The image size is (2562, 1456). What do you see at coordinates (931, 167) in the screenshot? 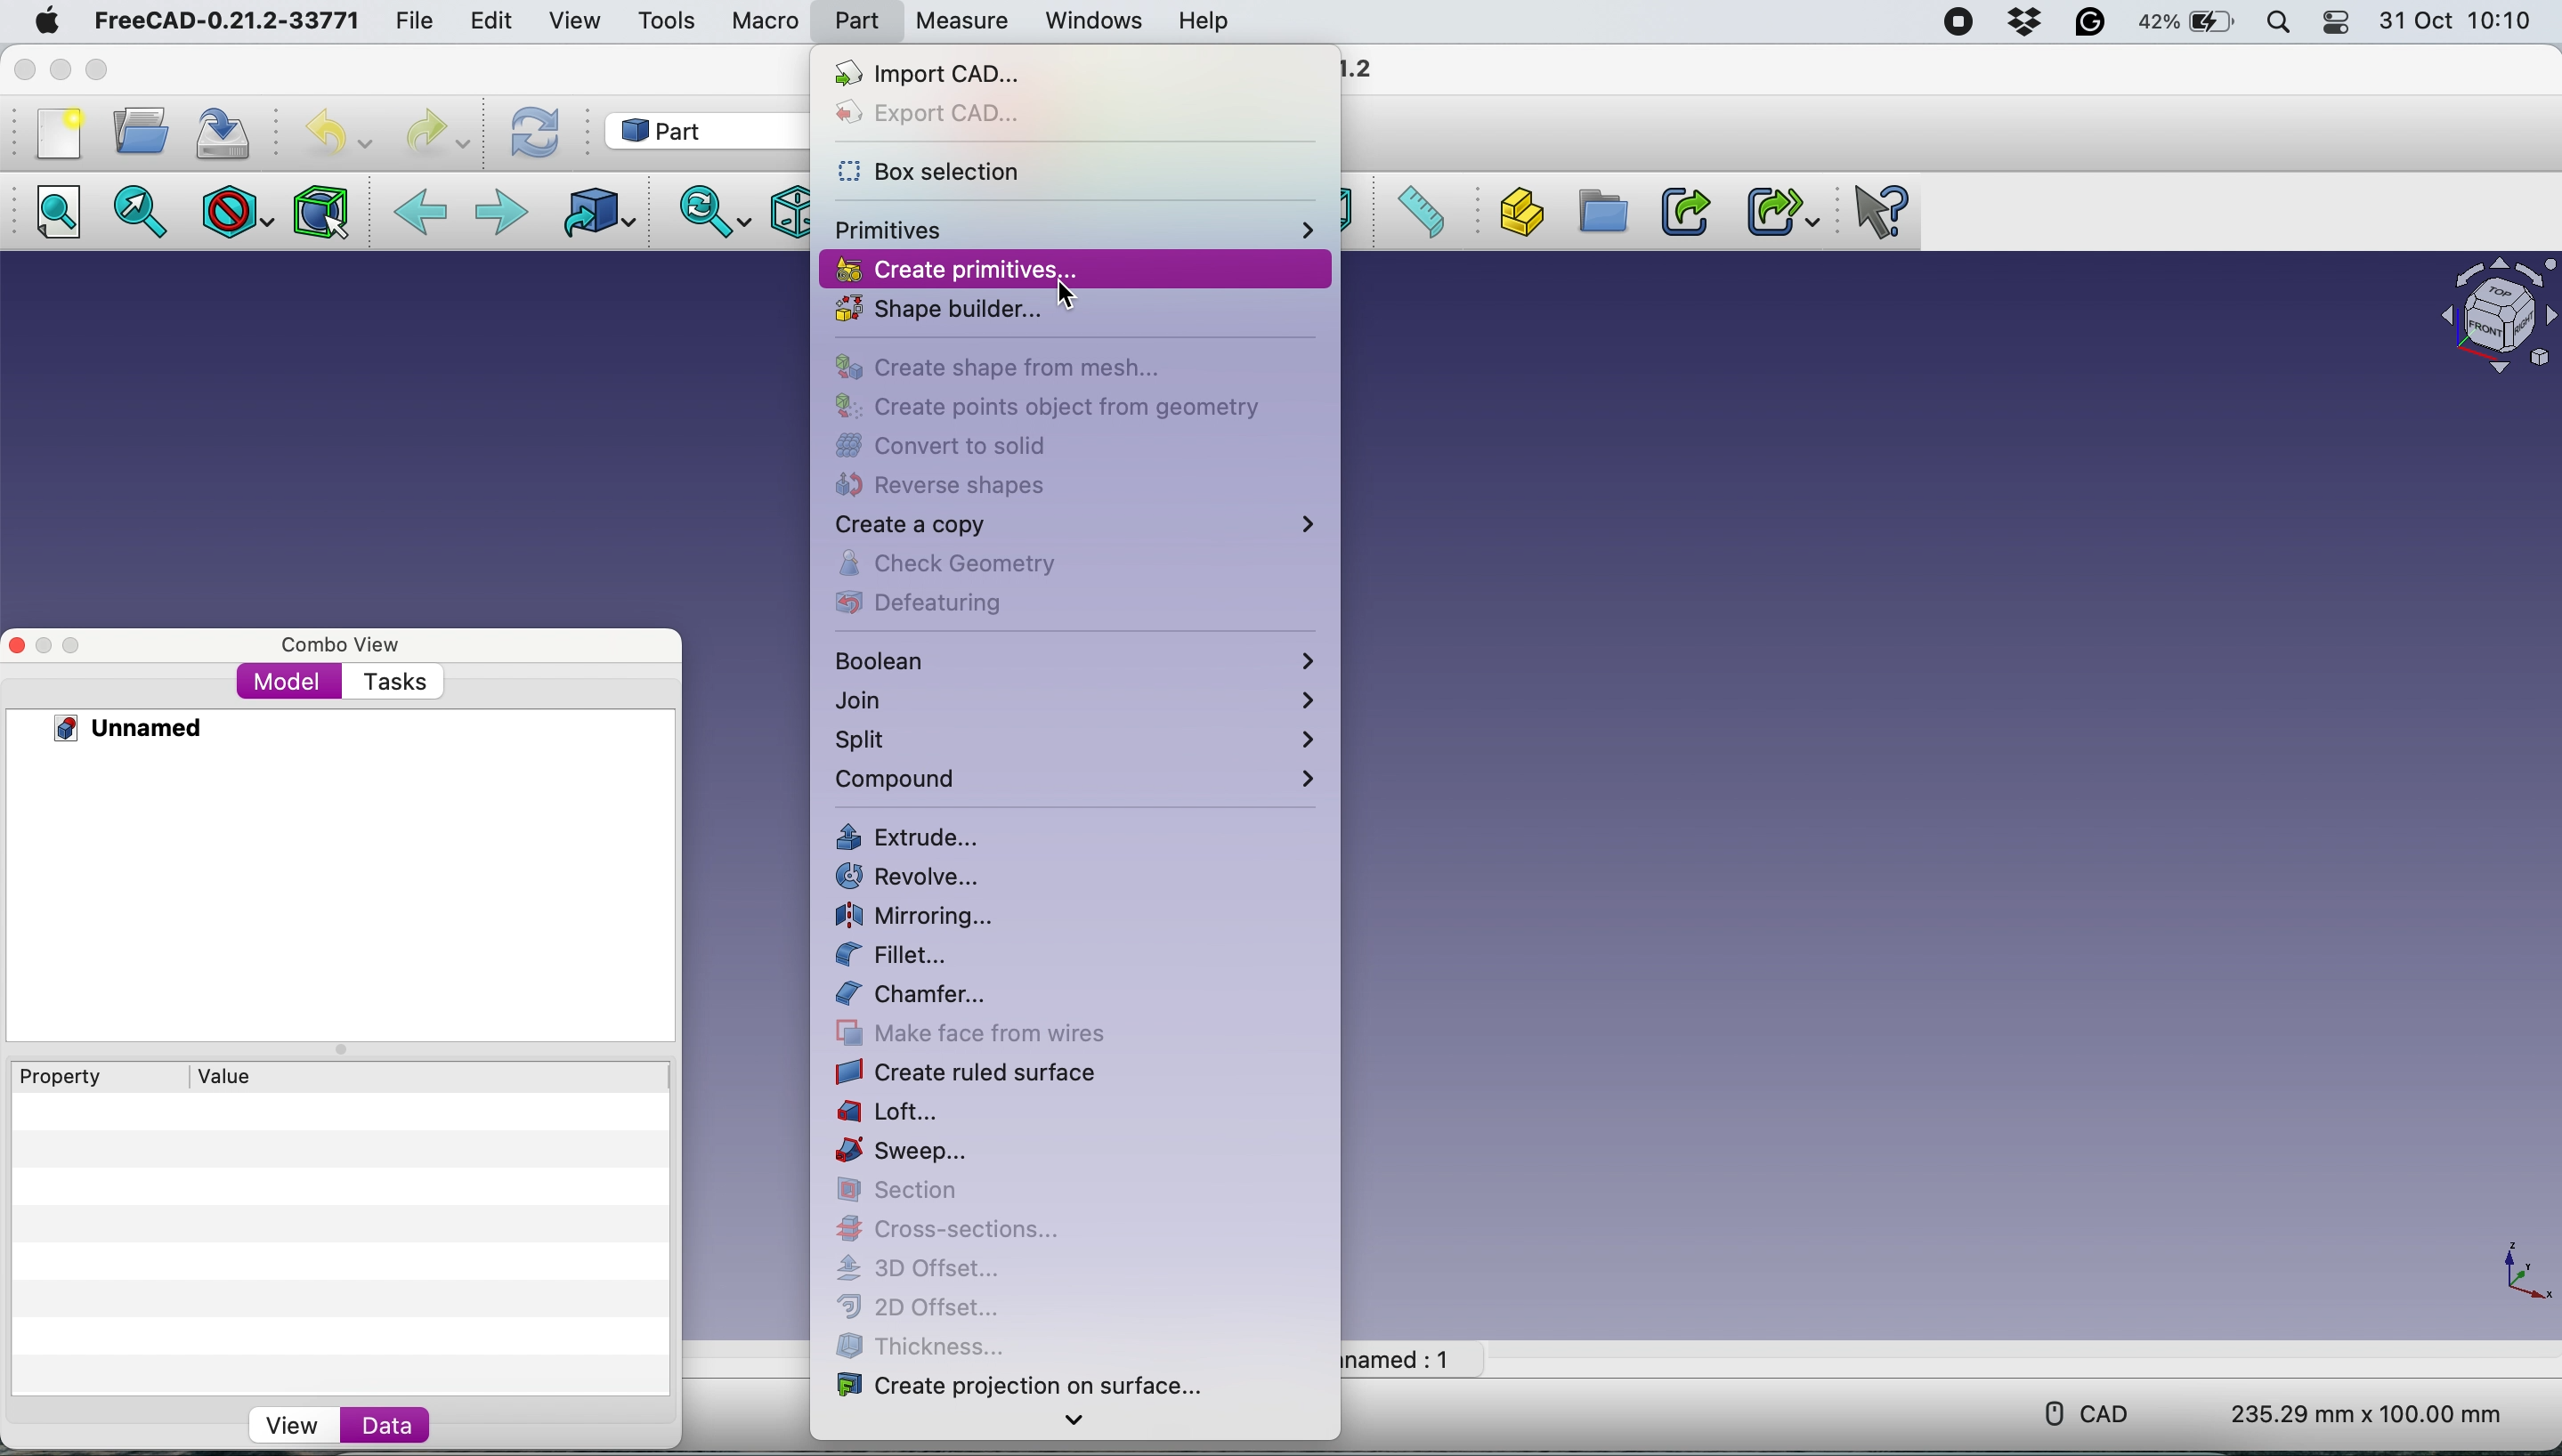
I see `box selection` at bounding box center [931, 167].